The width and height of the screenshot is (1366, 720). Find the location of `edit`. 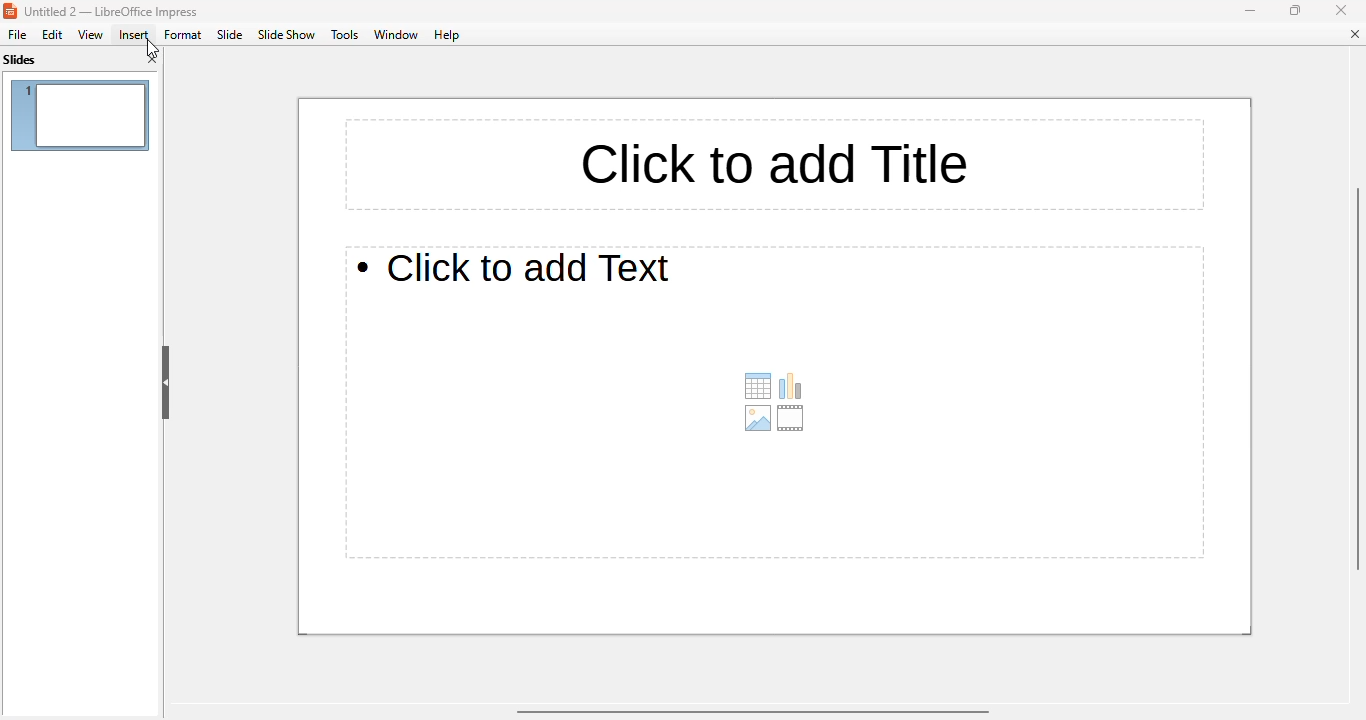

edit is located at coordinates (51, 34).